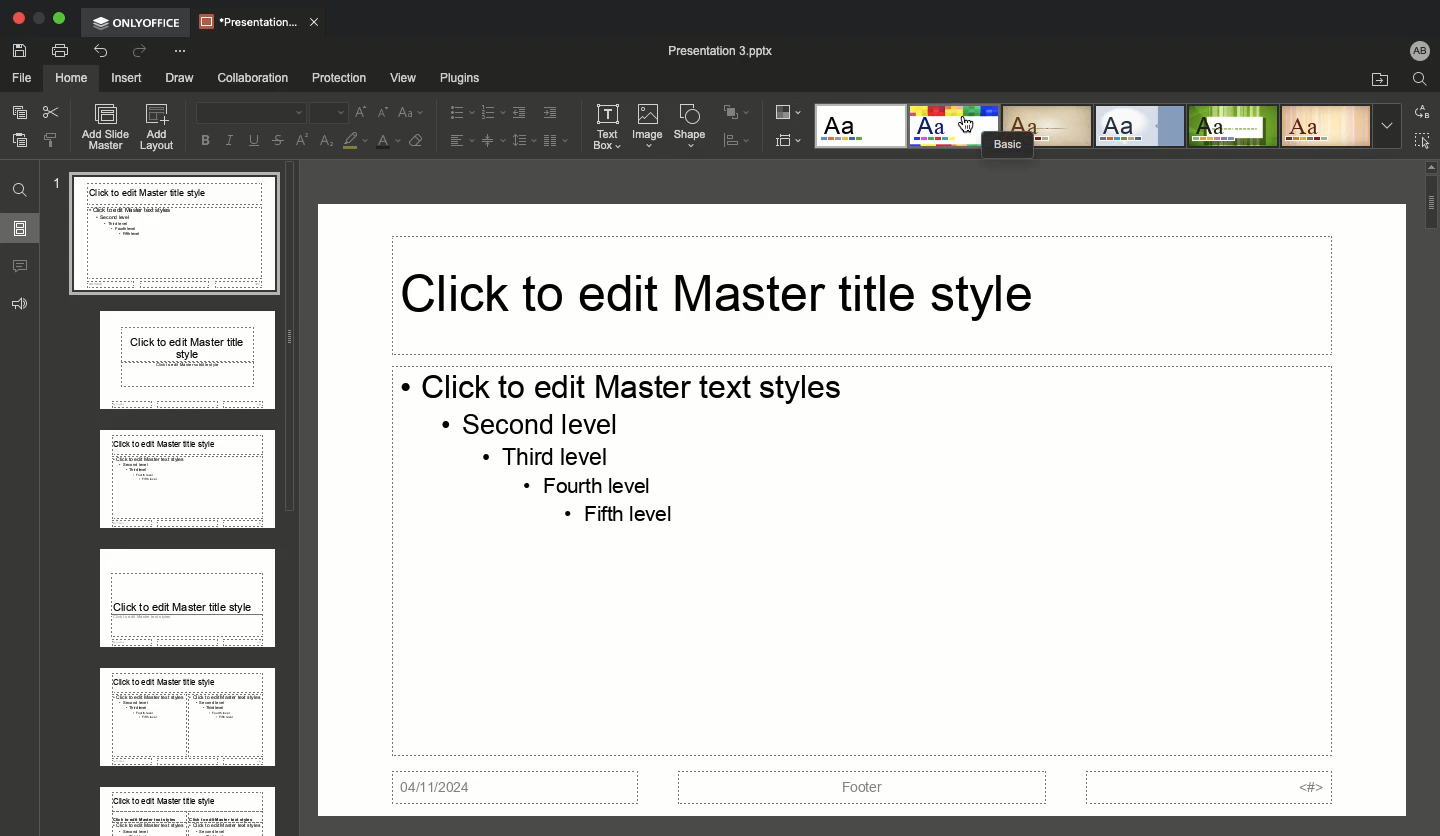 This screenshot has width=1440, height=836. Describe the element at coordinates (175, 238) in the screenshot. I see `Master slide 1` at that location.